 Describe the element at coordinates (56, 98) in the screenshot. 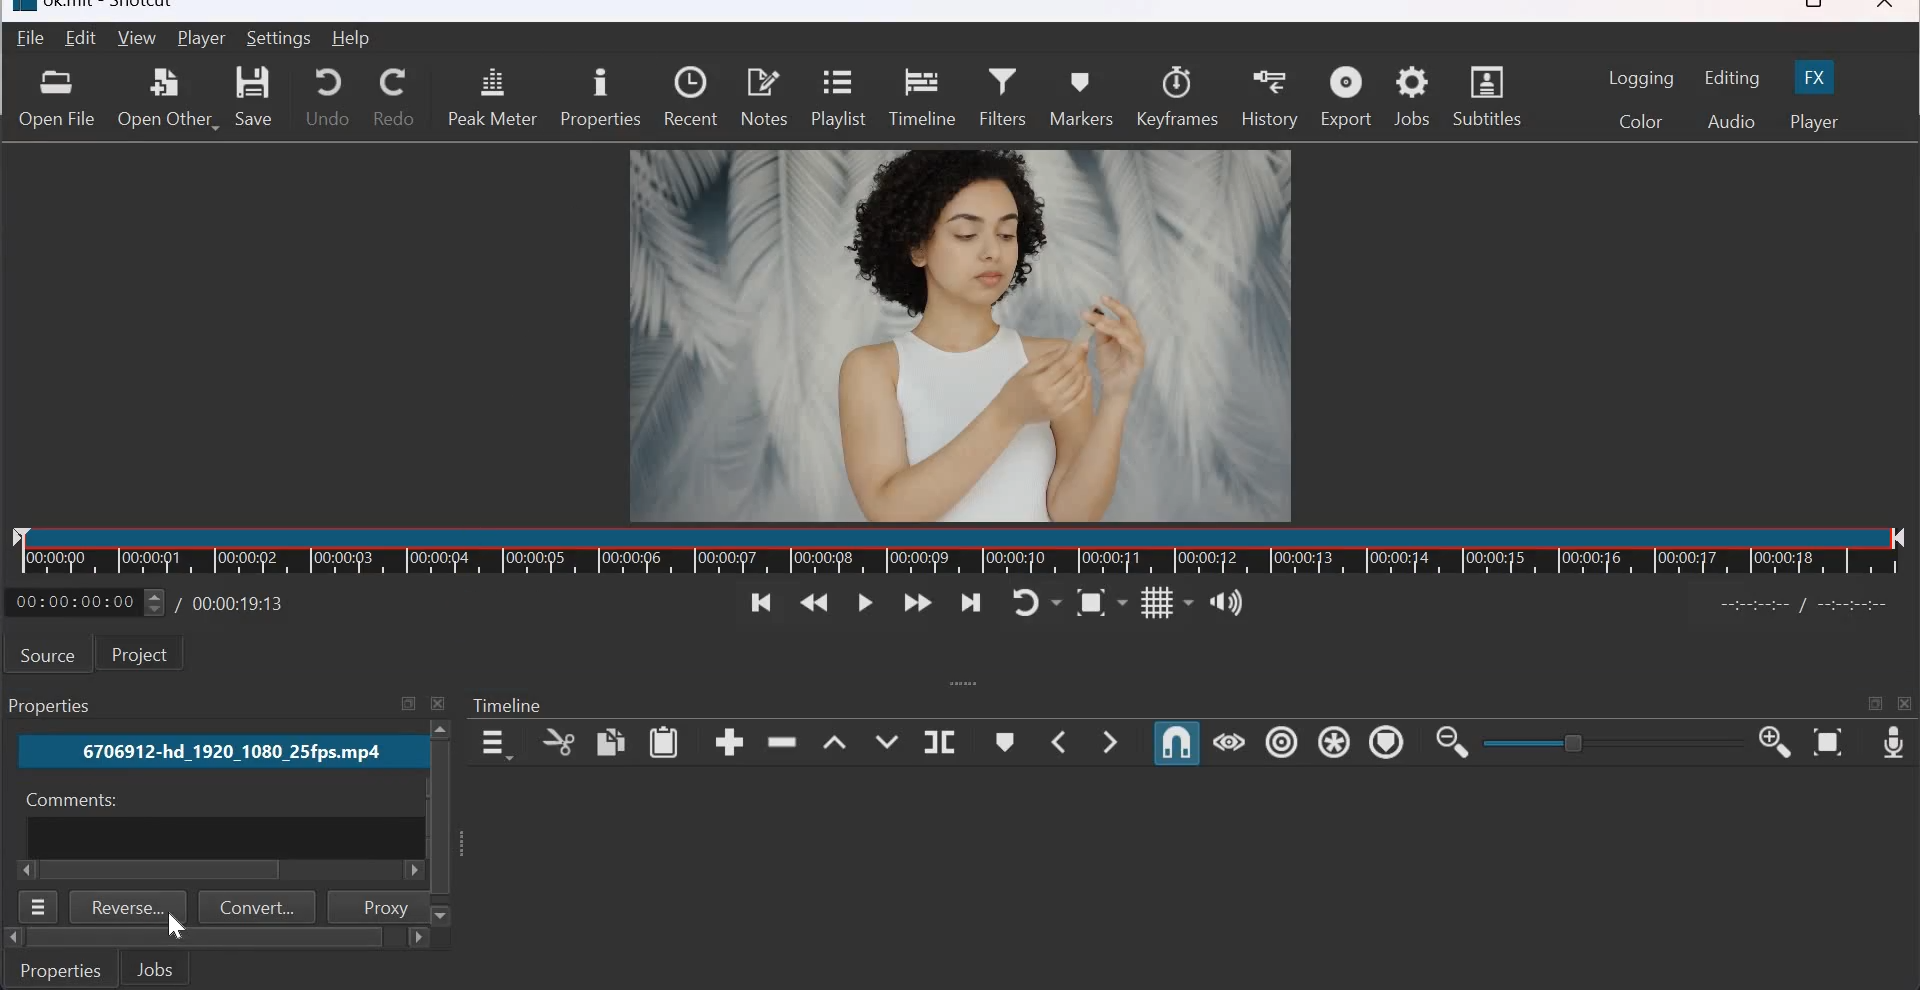

I see `Open file` at that location.